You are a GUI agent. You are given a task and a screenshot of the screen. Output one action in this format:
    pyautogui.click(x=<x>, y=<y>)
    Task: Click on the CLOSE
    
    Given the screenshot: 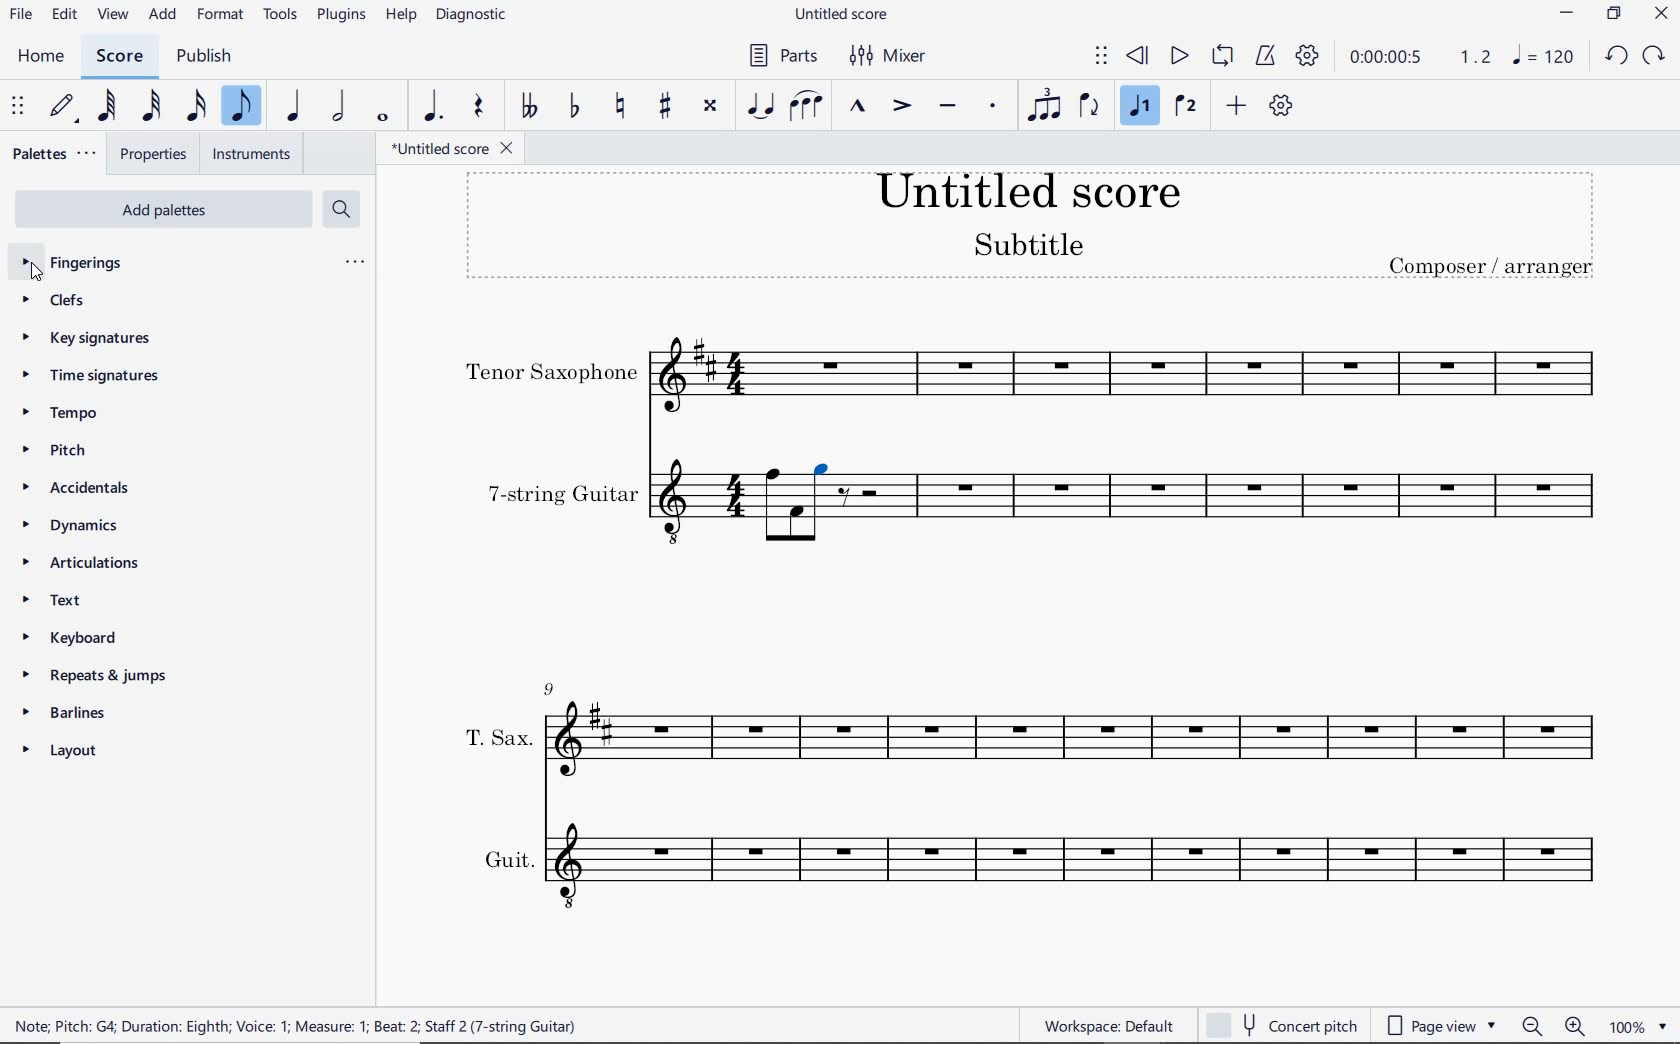 What is the action you would take?
    pyautogui.click(x=1659, y=14)
    